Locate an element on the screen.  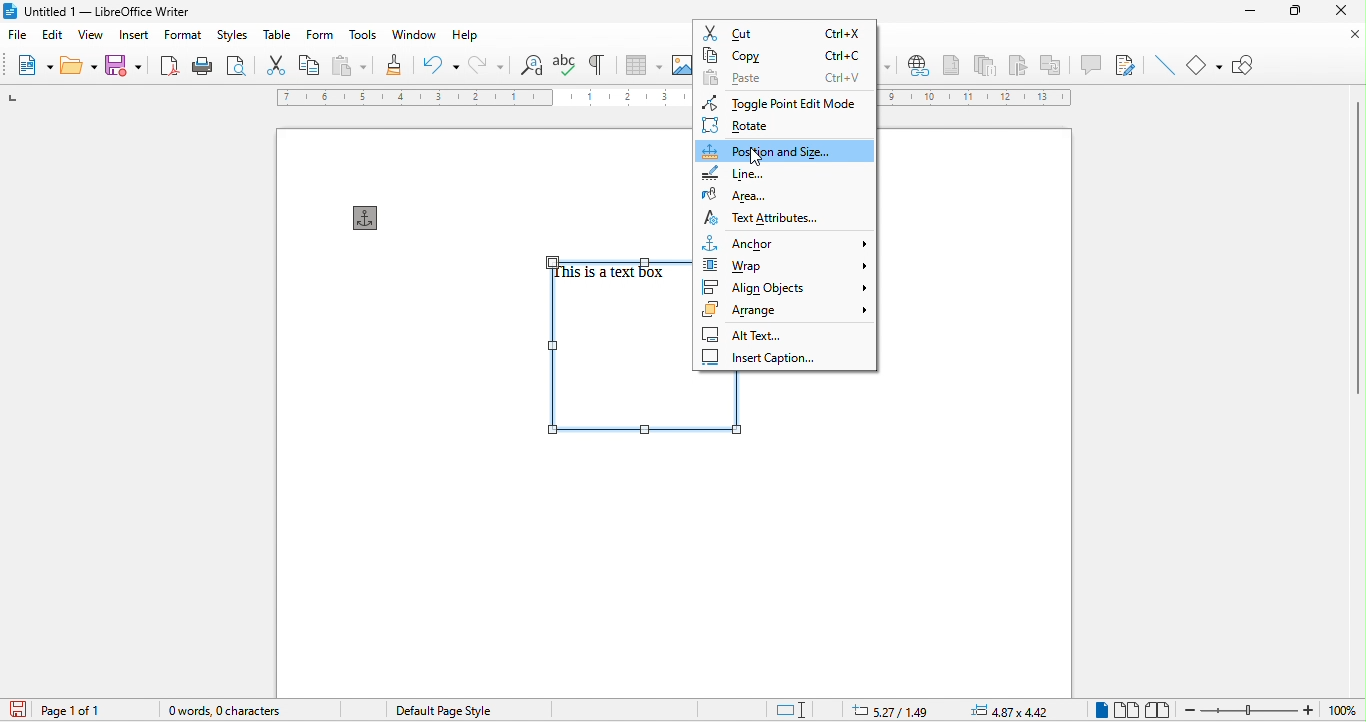
comment is located at coordinates (1091, 64).